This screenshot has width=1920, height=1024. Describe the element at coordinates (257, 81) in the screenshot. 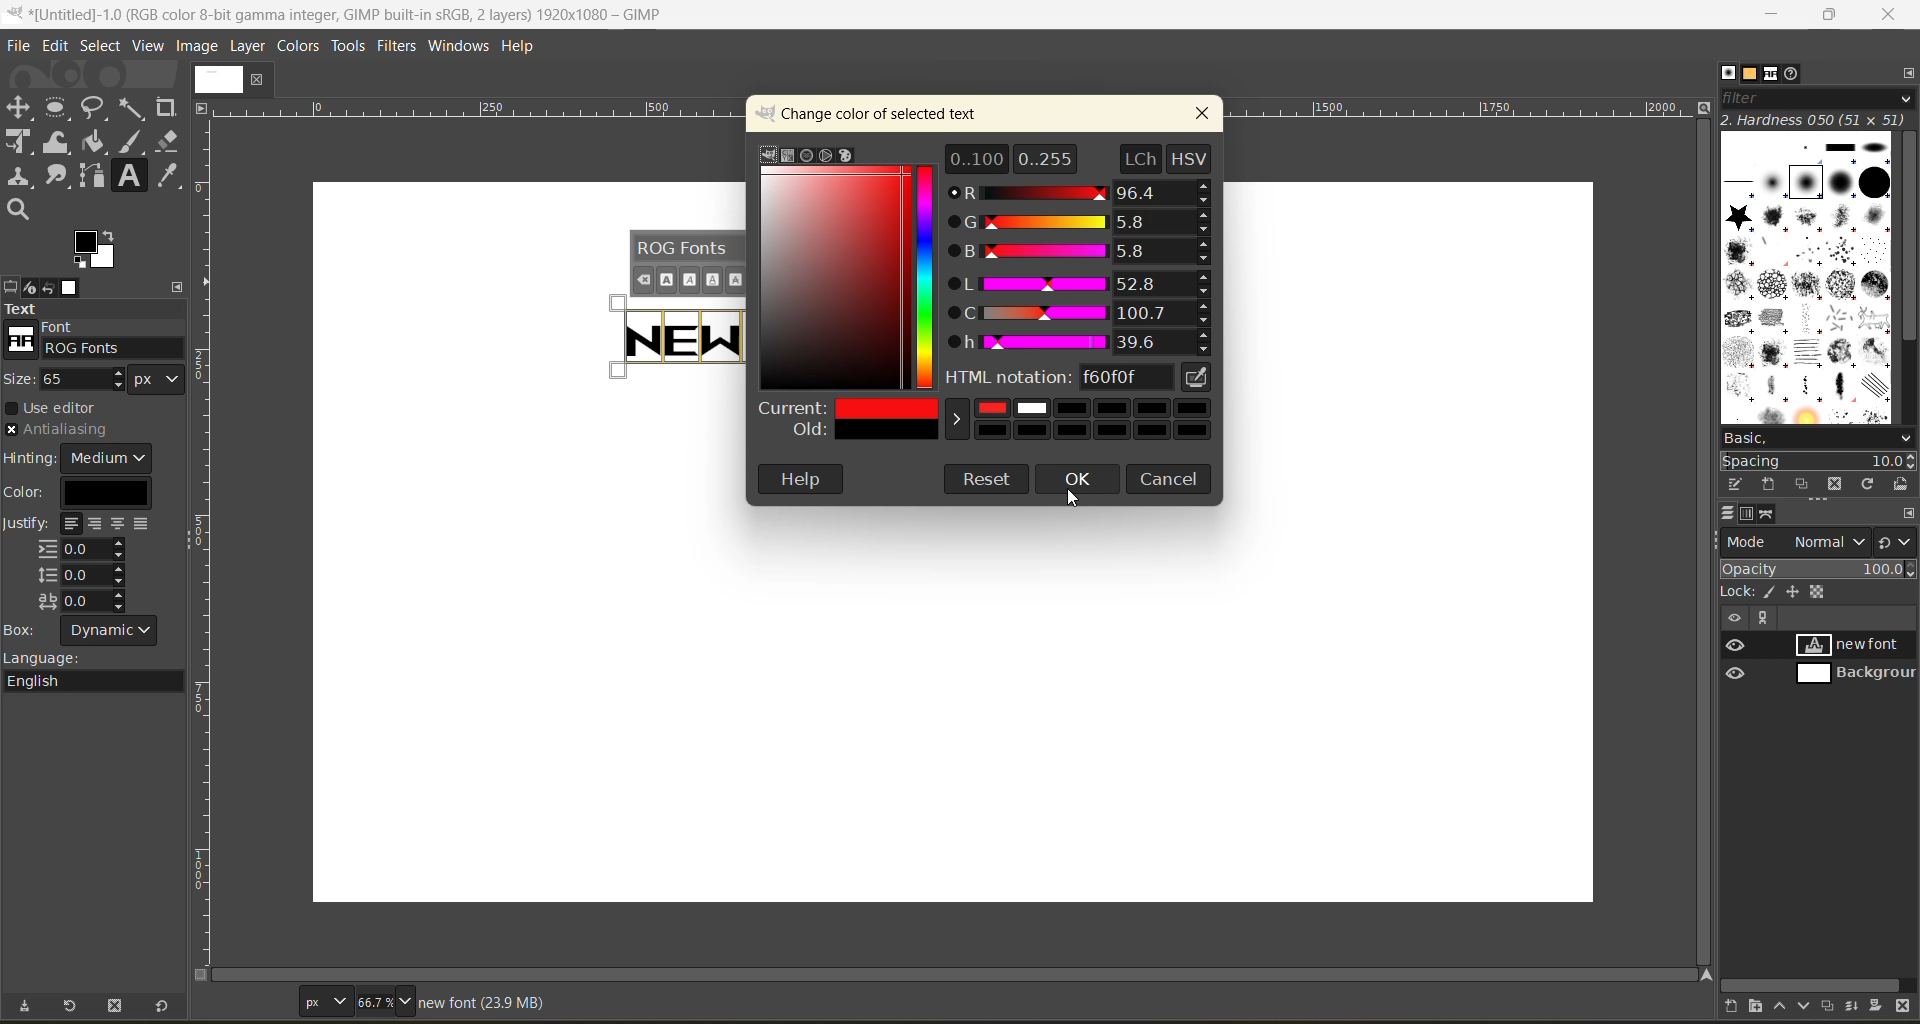

I see `close` at that location.